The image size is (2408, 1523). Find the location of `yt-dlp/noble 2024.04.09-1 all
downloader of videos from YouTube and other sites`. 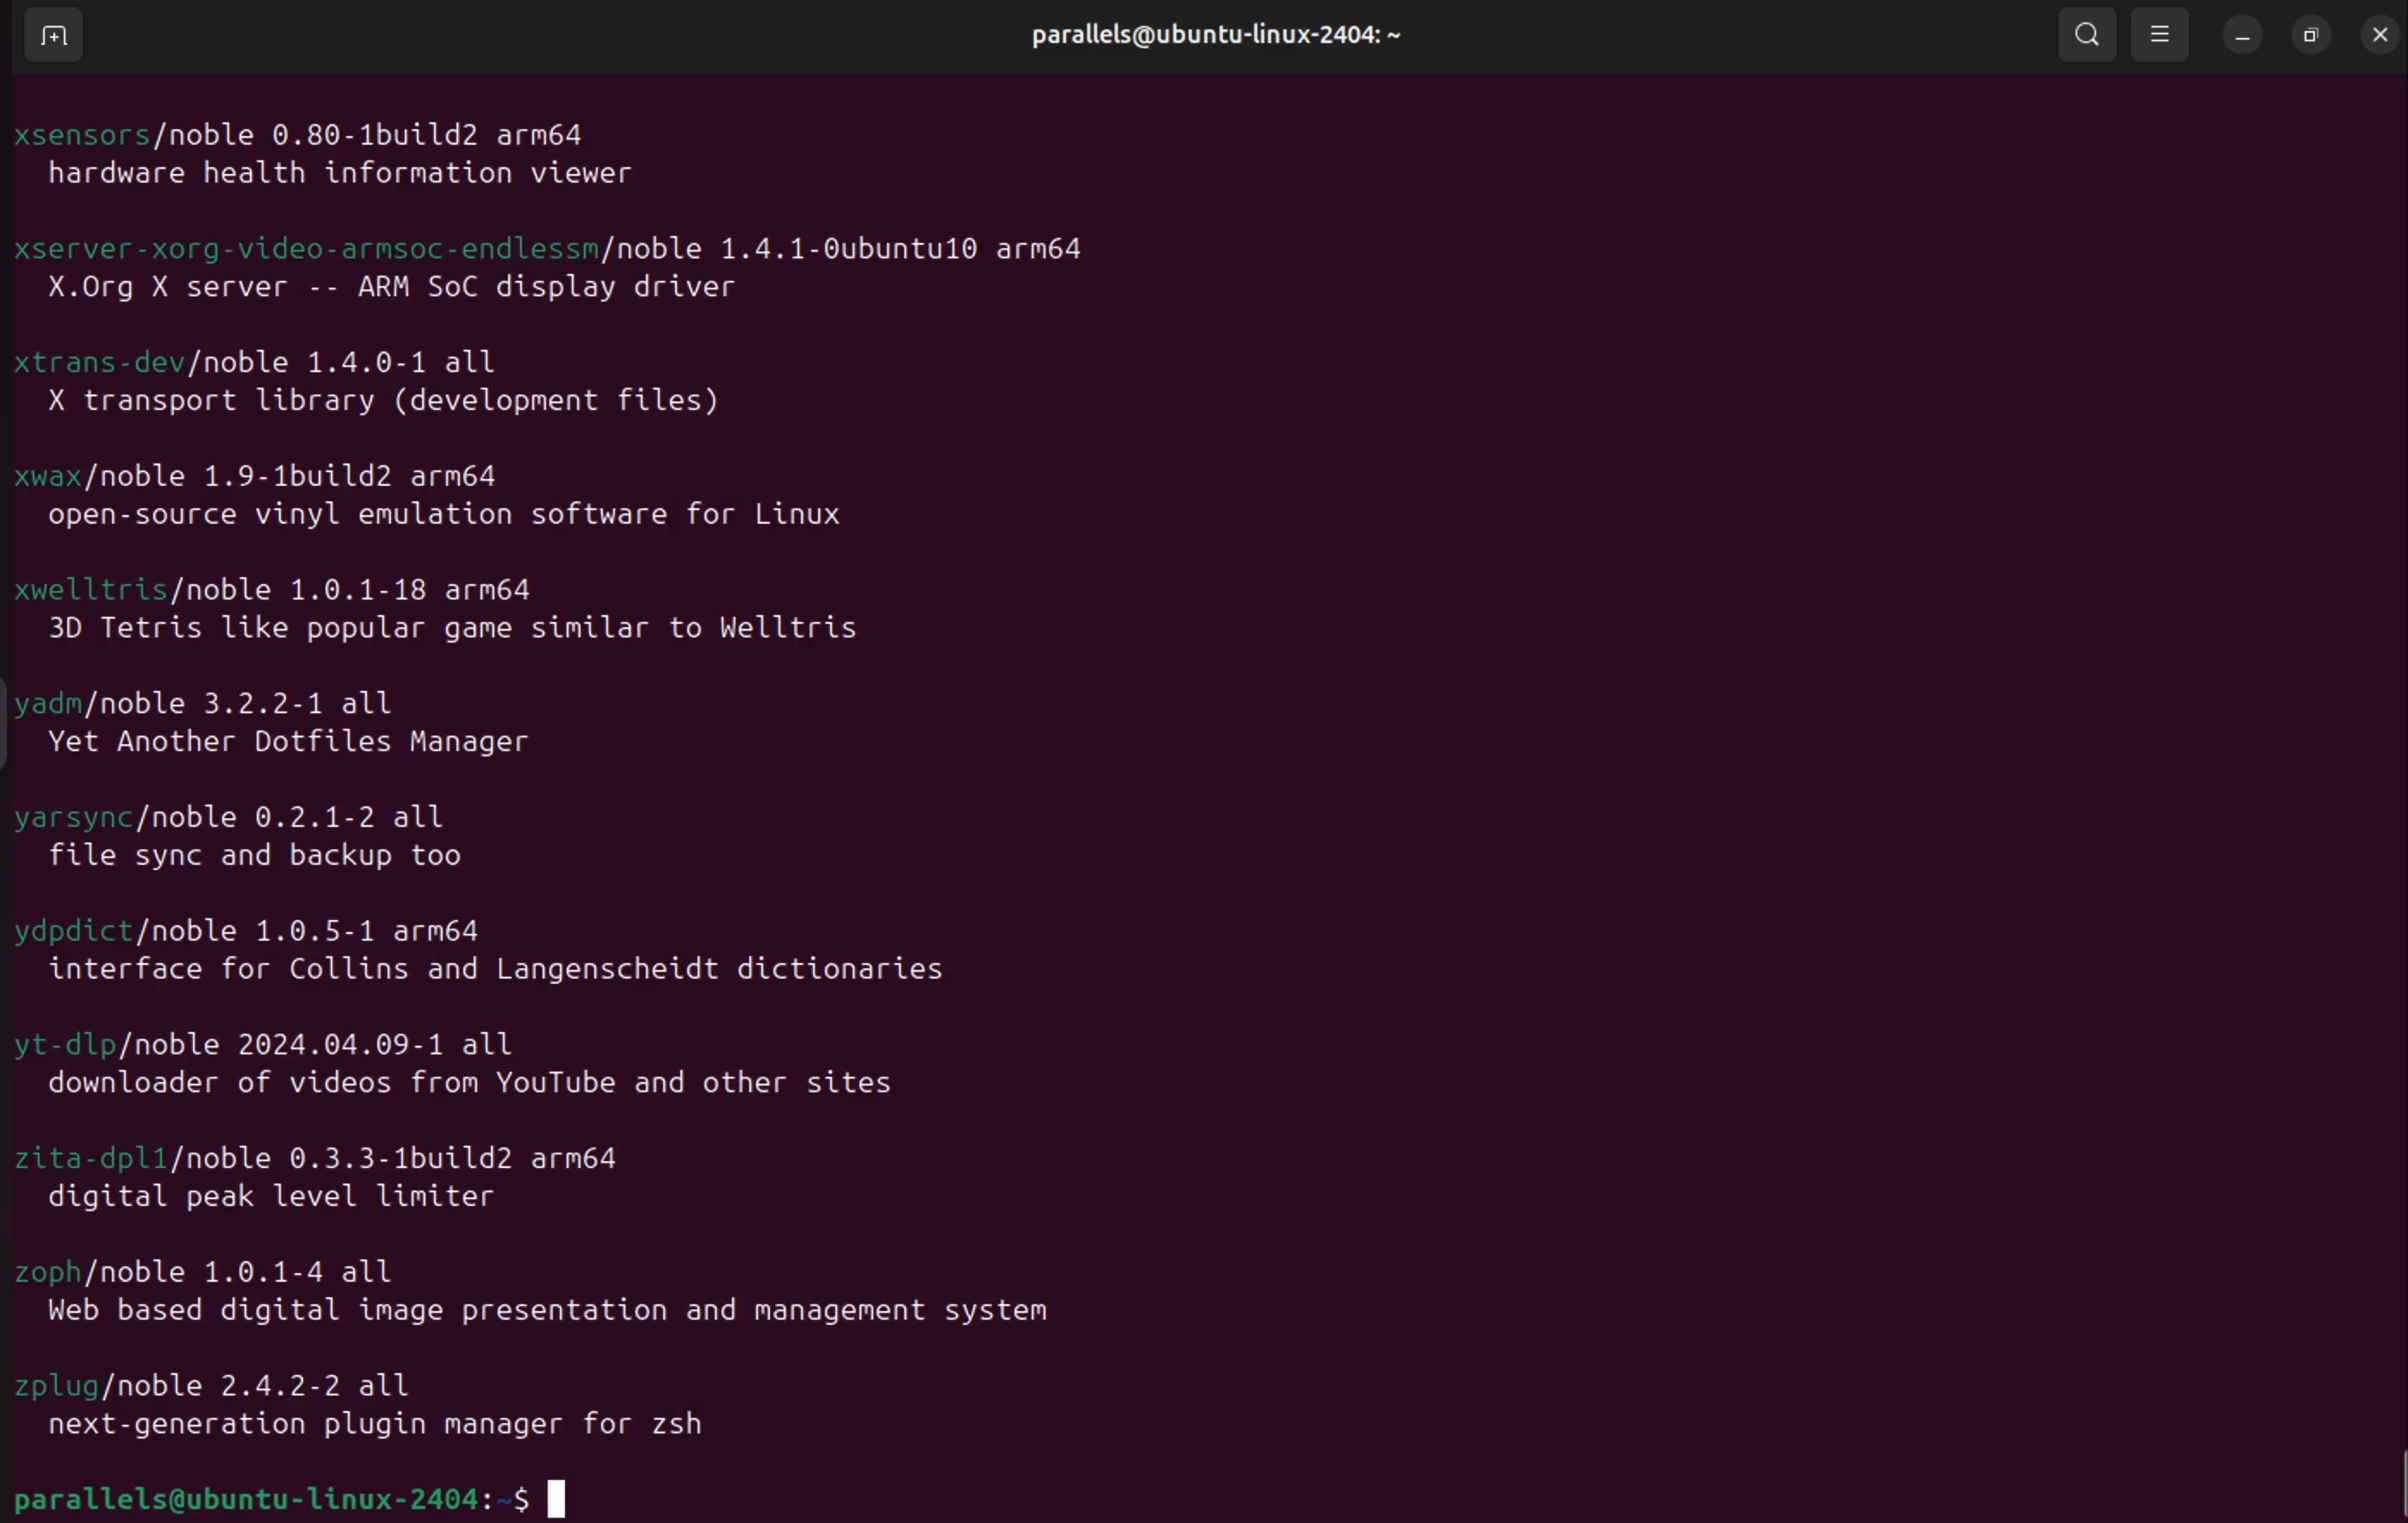

yt-dlp/noble 2024.04.09-1 all
downloader of videos from YouTube and other sites is located at coordinates (468, 1065).